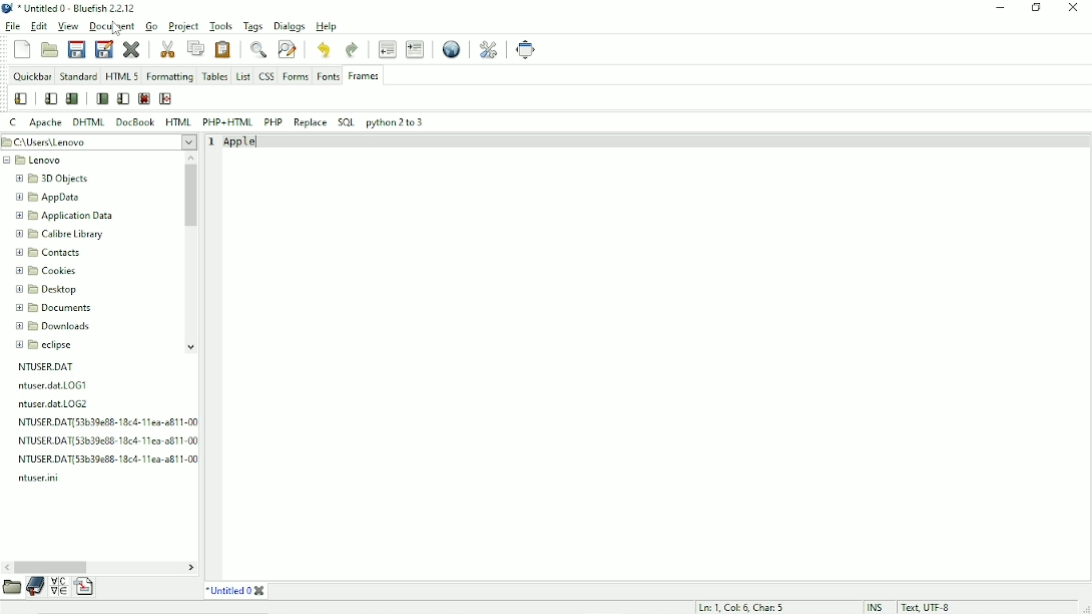  Describe the element at coordinates (926, 607) in the screenshot. I see `Text, UTF - 8` at that location.